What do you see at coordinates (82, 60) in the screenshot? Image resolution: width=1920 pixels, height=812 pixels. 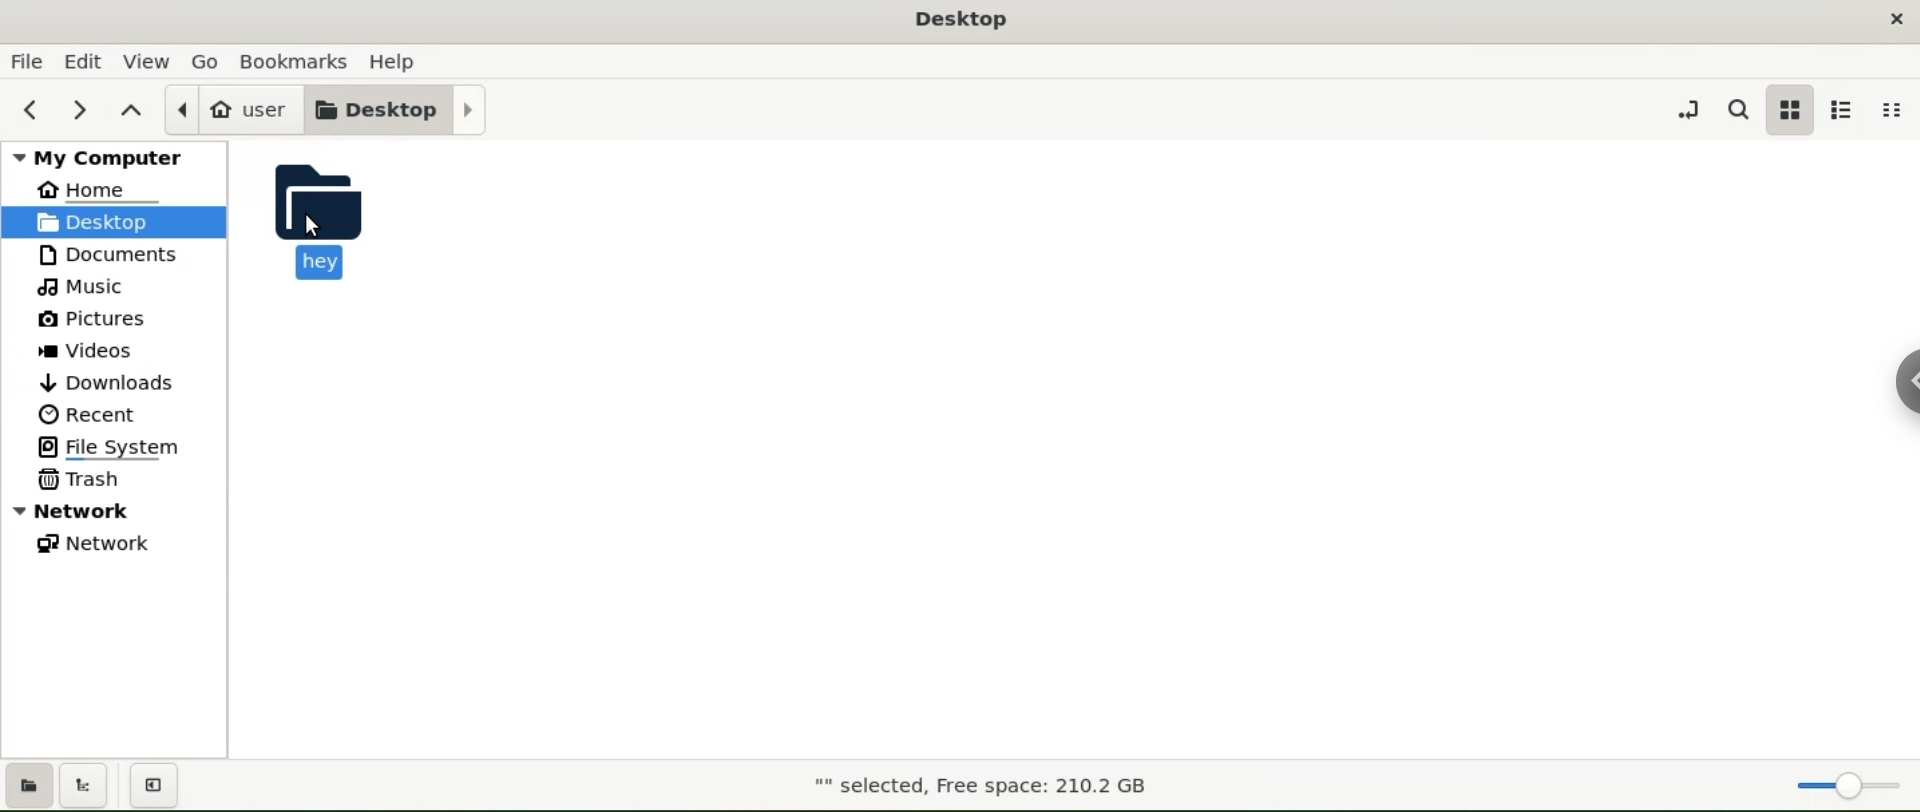 I see `edit` at bounding box center [82, 60].